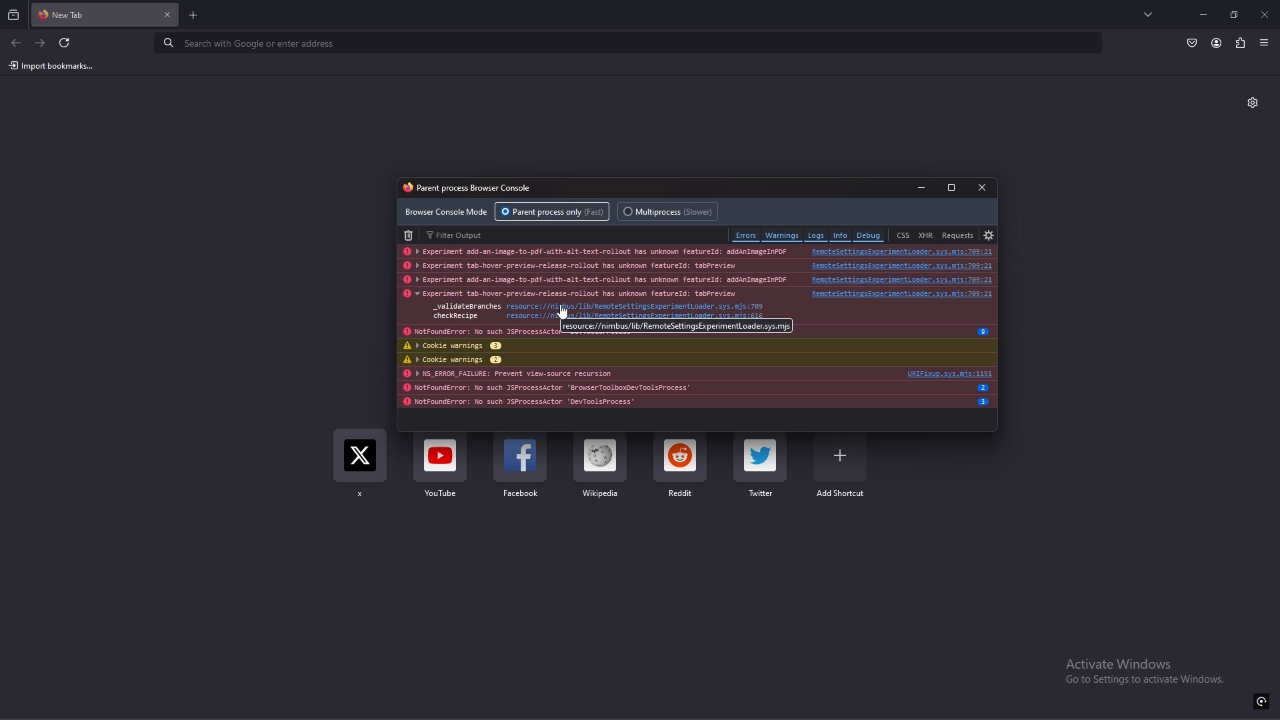 The width and height of the screenshot is (1280, 720). What do you see at coordinates (39, 44) in the screenshot?
I see `forward` at bounding box center [39, 44].